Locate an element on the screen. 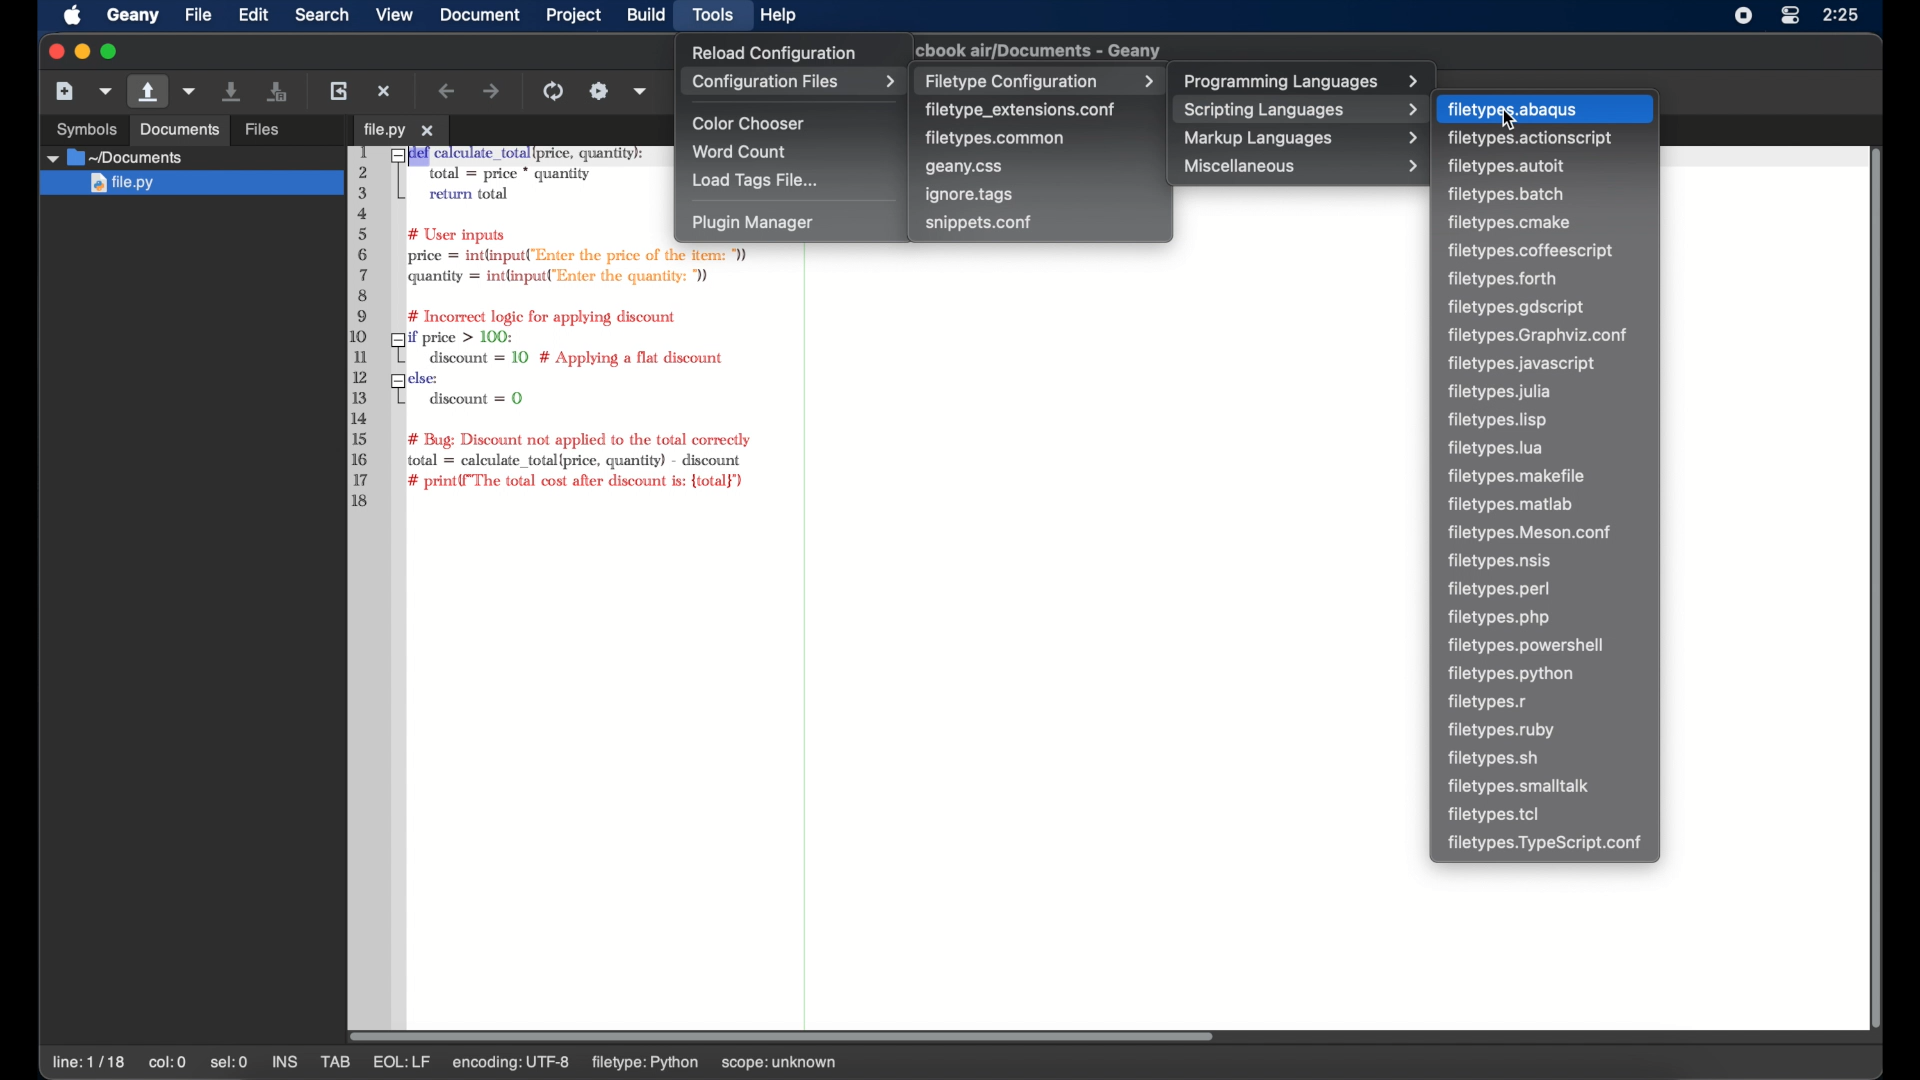 The width and height of the screenshot is (1920, 1080). filetypes is located at coordinates (1502, 731).